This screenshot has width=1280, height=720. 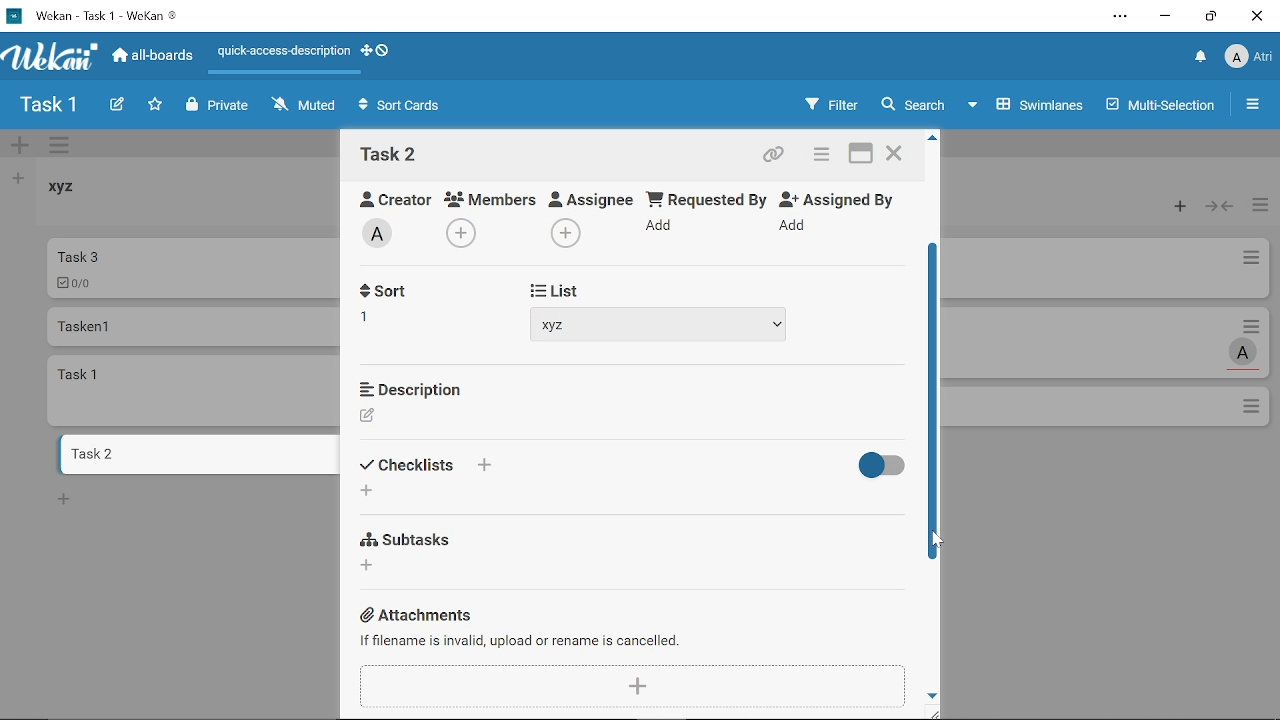 What do you see at coordinates (405, 293) in the screenshot?
I see `Received` at bounding box center [405, 293].